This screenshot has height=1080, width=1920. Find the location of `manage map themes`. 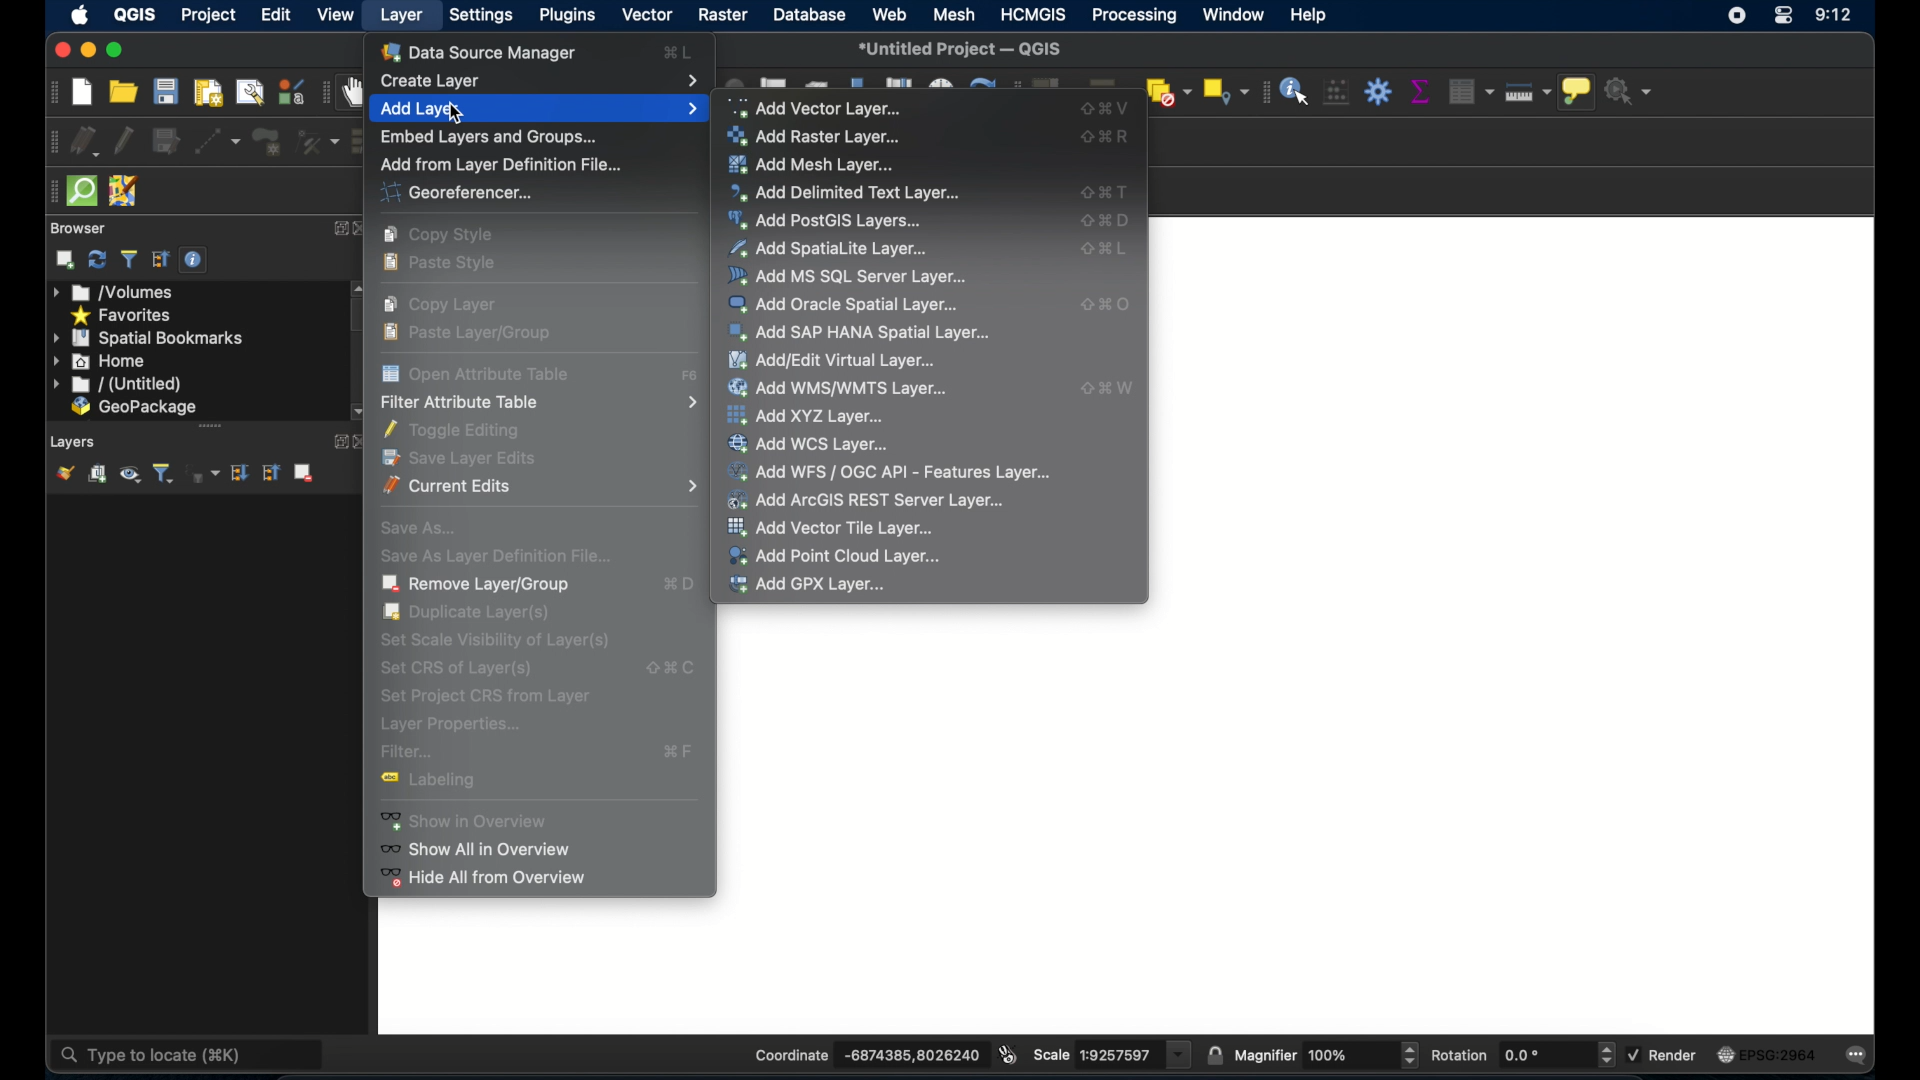

manage map themes is located at coordinates (130, 476).